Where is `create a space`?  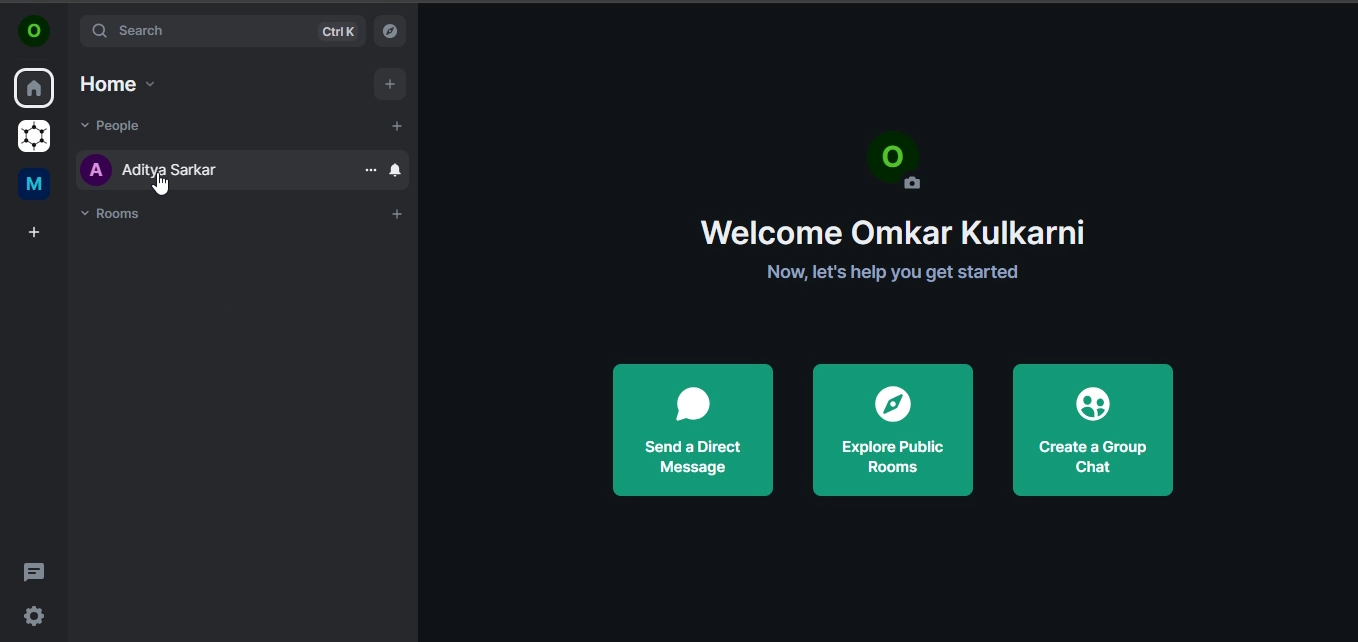 create a space is located at coordinates (33, 234).